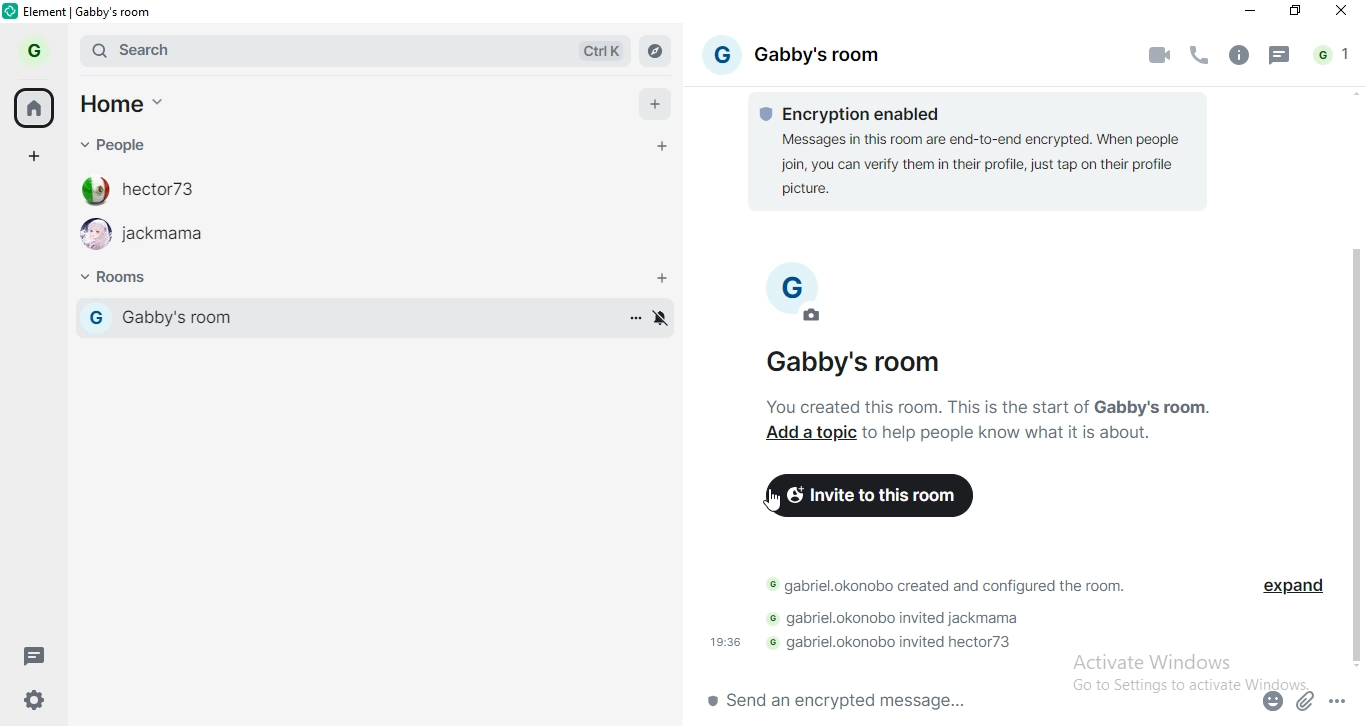 The height and width of the screenshot is (726, 1366). Describe the element at coordinates (1239, 56) in the screenshot. I see `info` at that location.